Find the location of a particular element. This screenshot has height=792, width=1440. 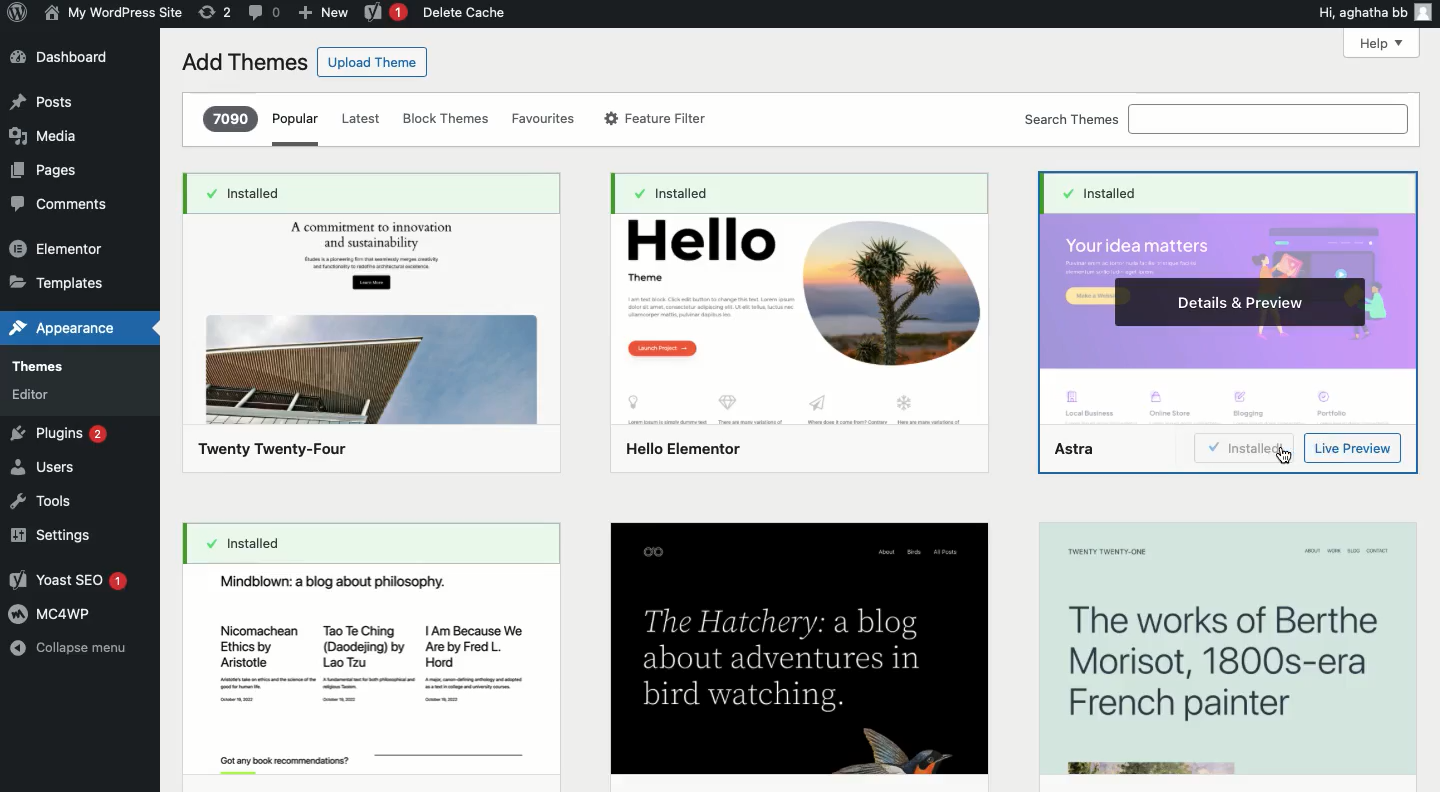

MC4WP is located at coordinates (51, 613).